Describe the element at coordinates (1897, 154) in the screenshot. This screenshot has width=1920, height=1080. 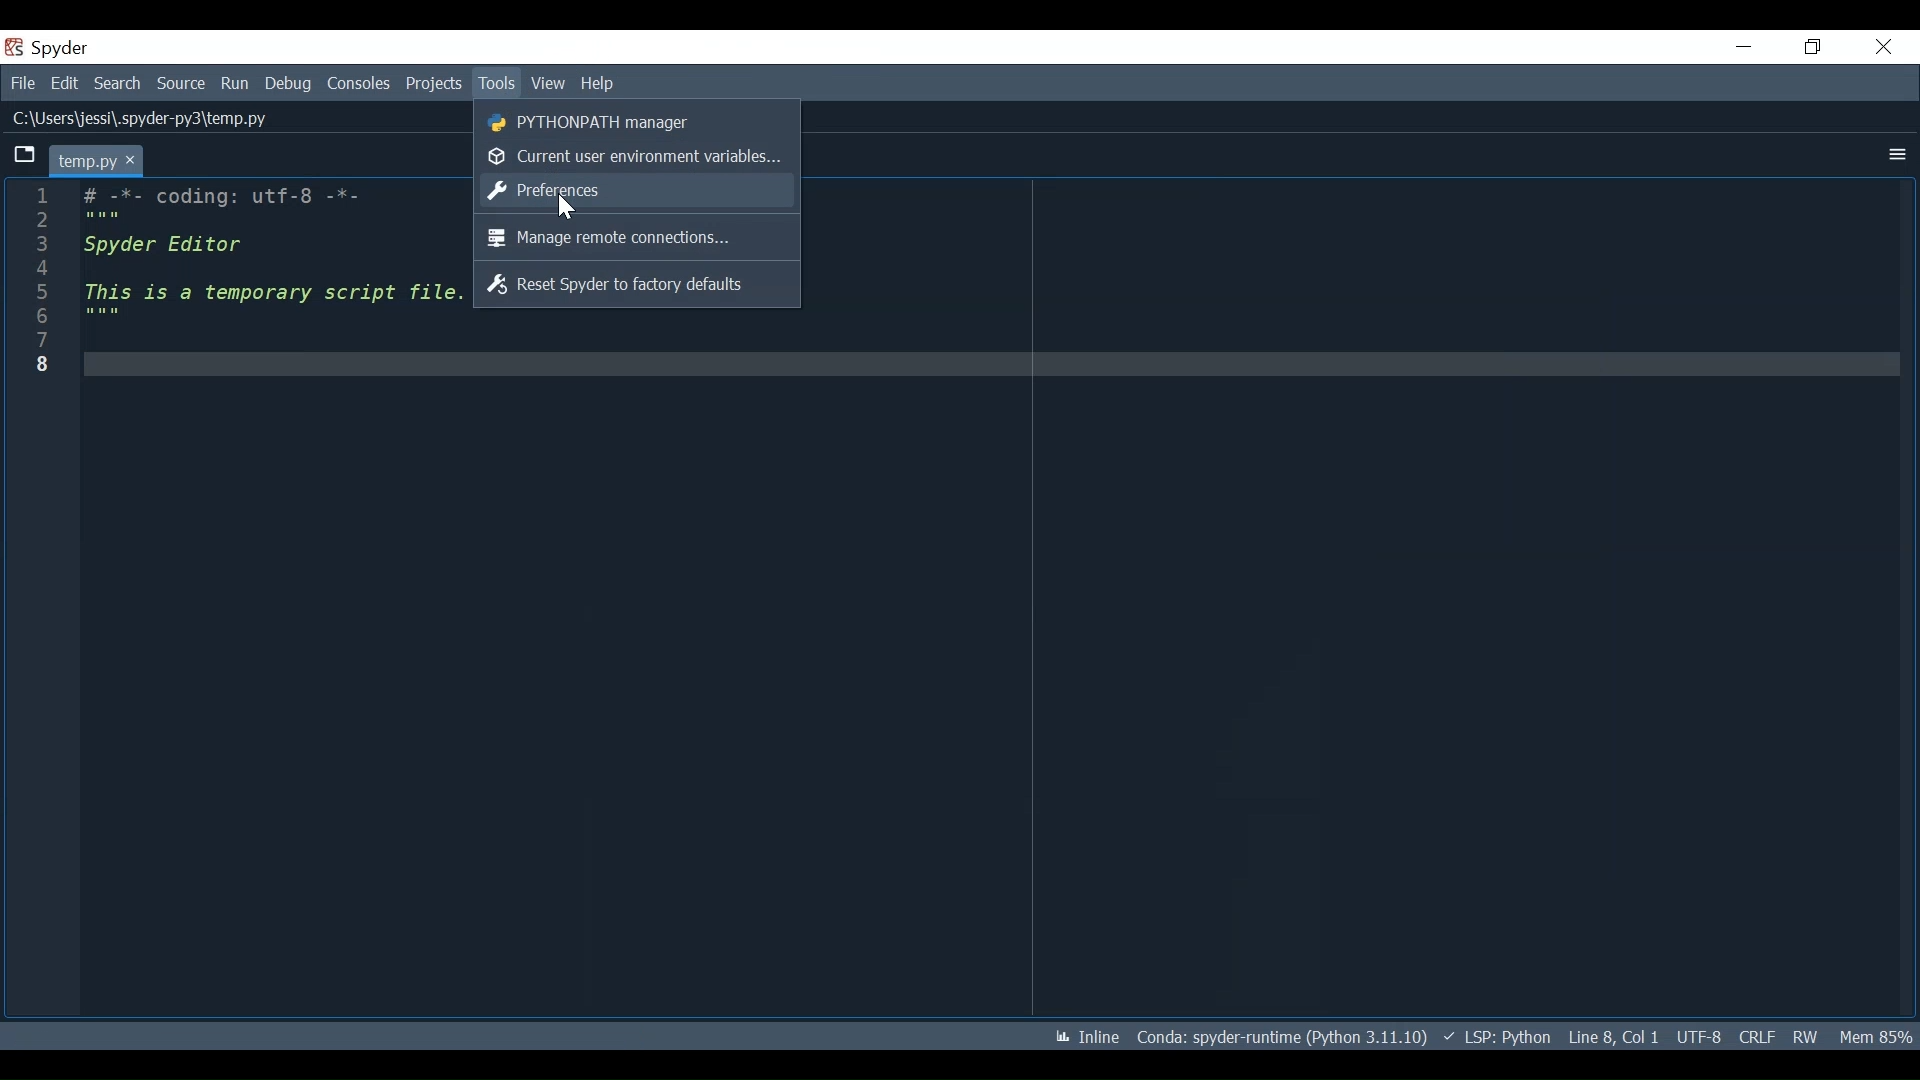
I see `More Options` at that location.